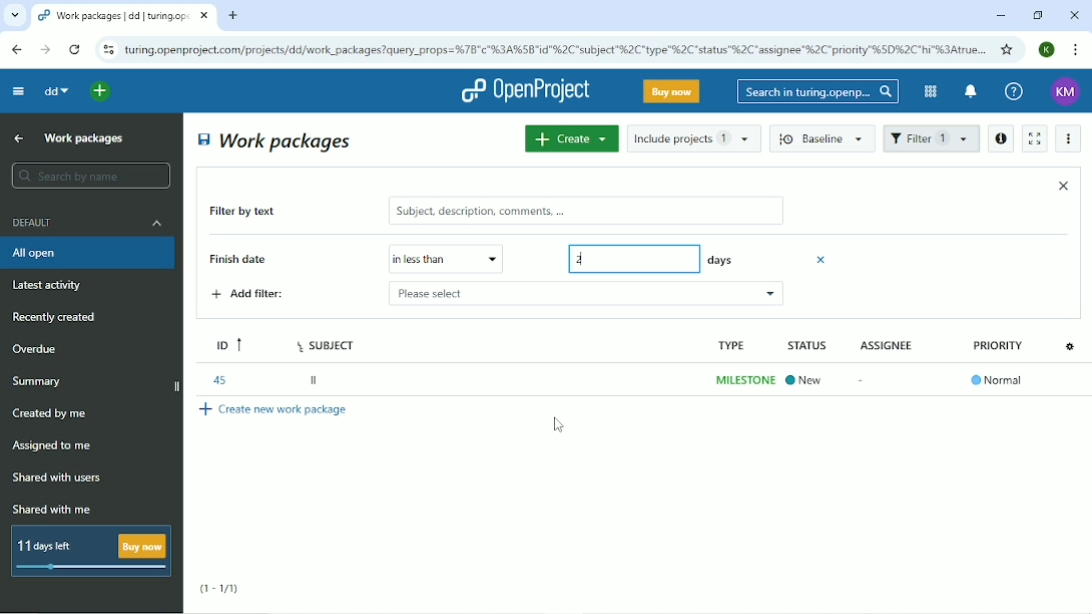 Image resolution: width=1092 pixels, height=614 pixels. I want to click on Close, so click(1063, 185).